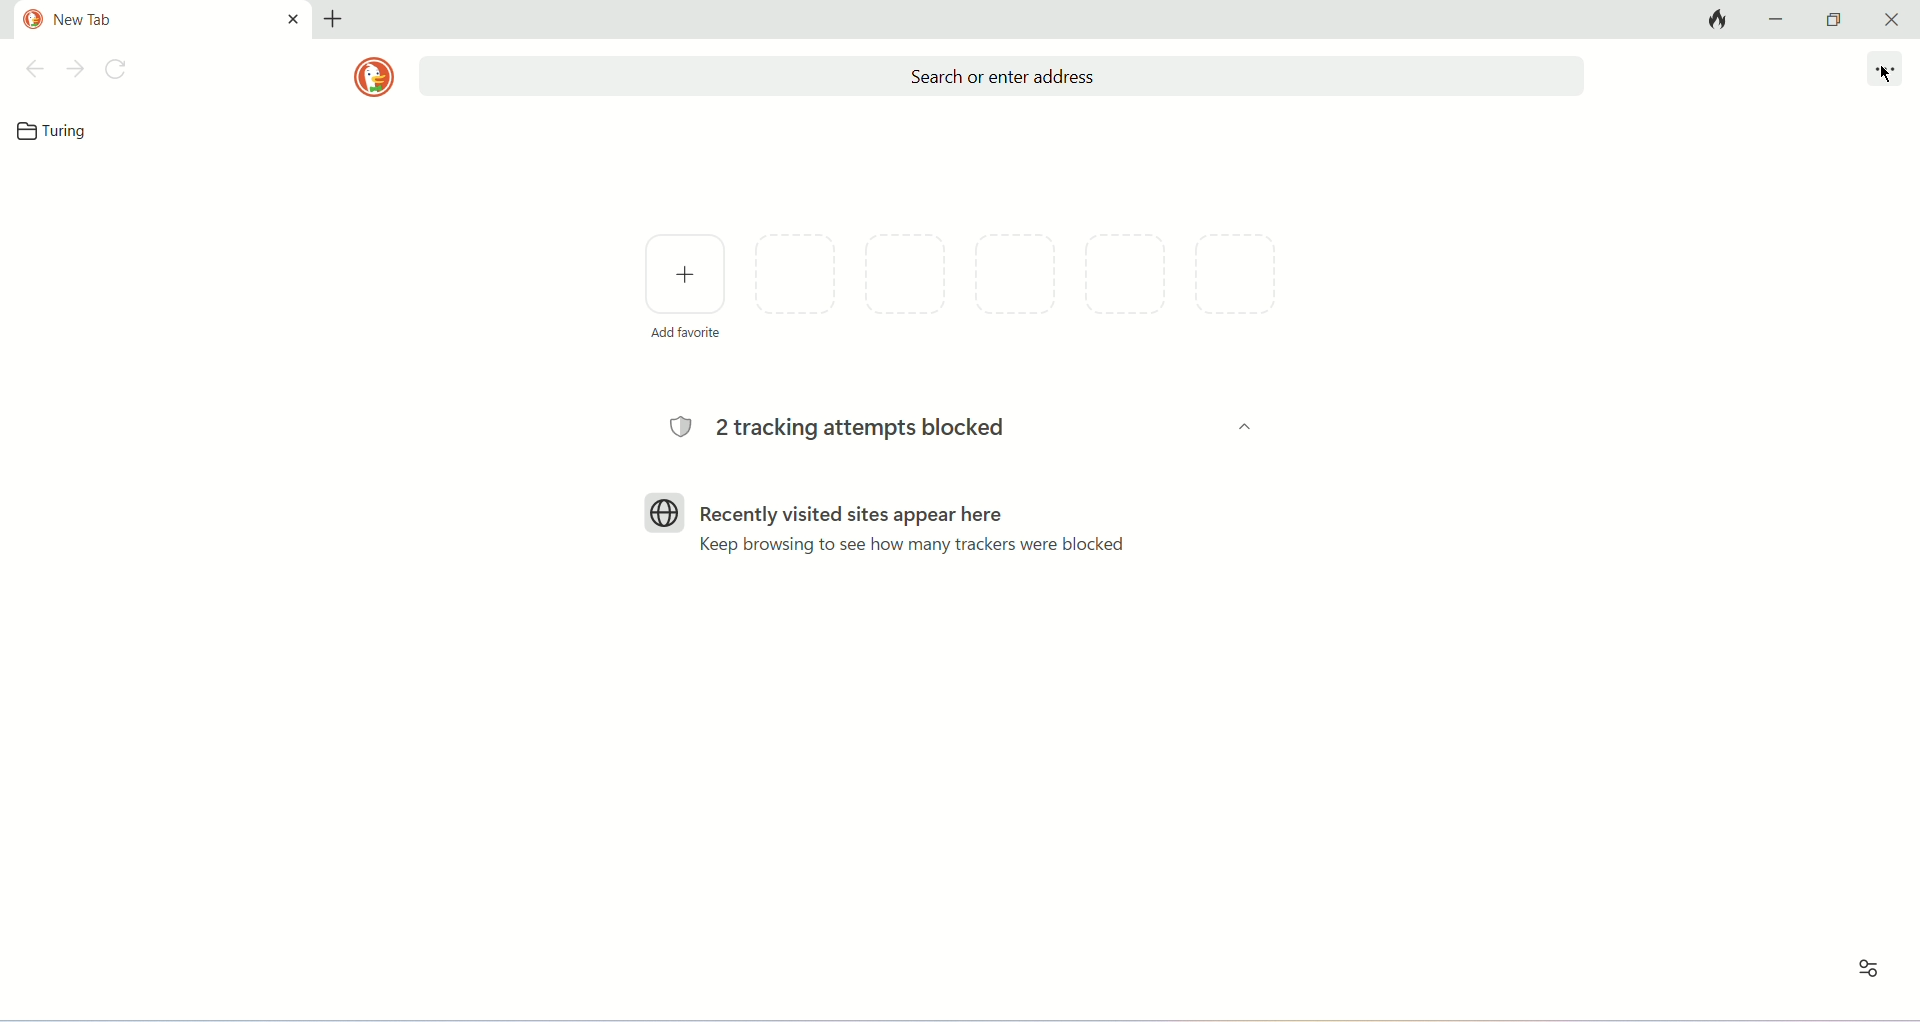  Describe the element at coordinates (833, 429) in the screenshot. I see ` 2 tracking attempts blocked` at that location.